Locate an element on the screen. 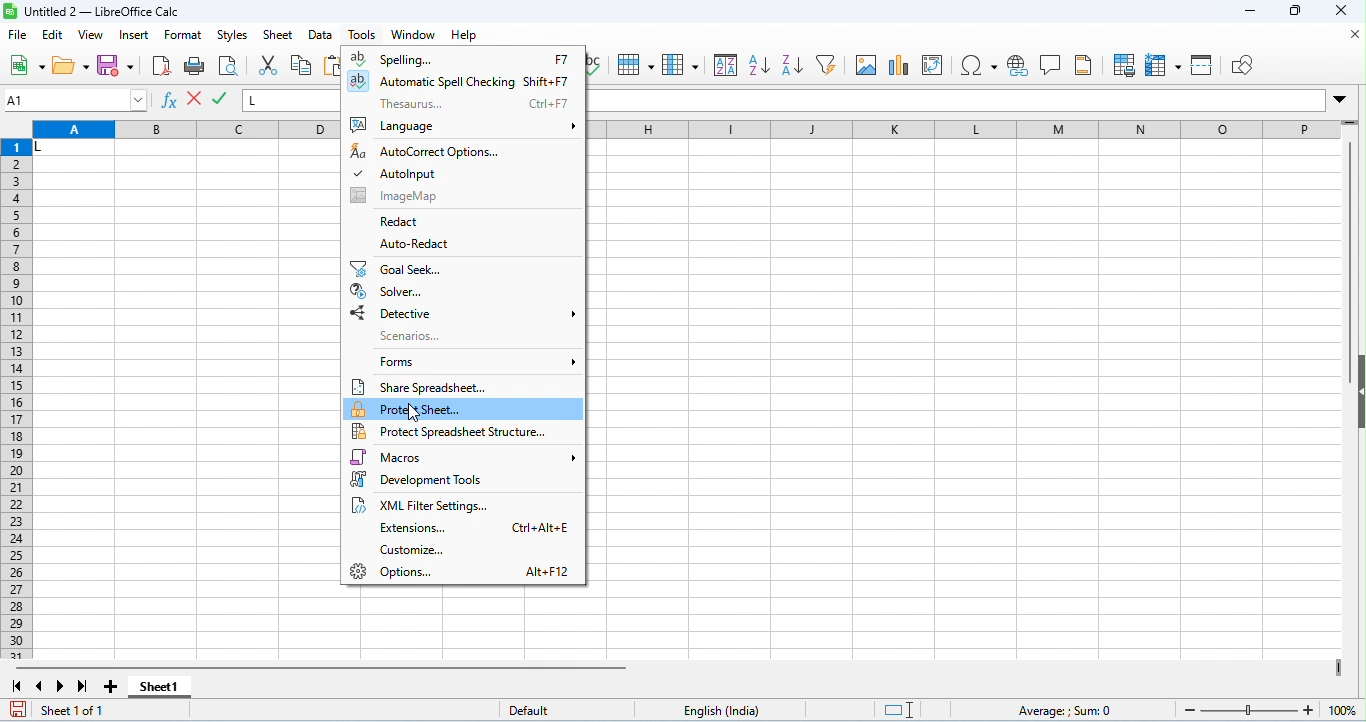  imageMap is located at coordinates (423, 195).